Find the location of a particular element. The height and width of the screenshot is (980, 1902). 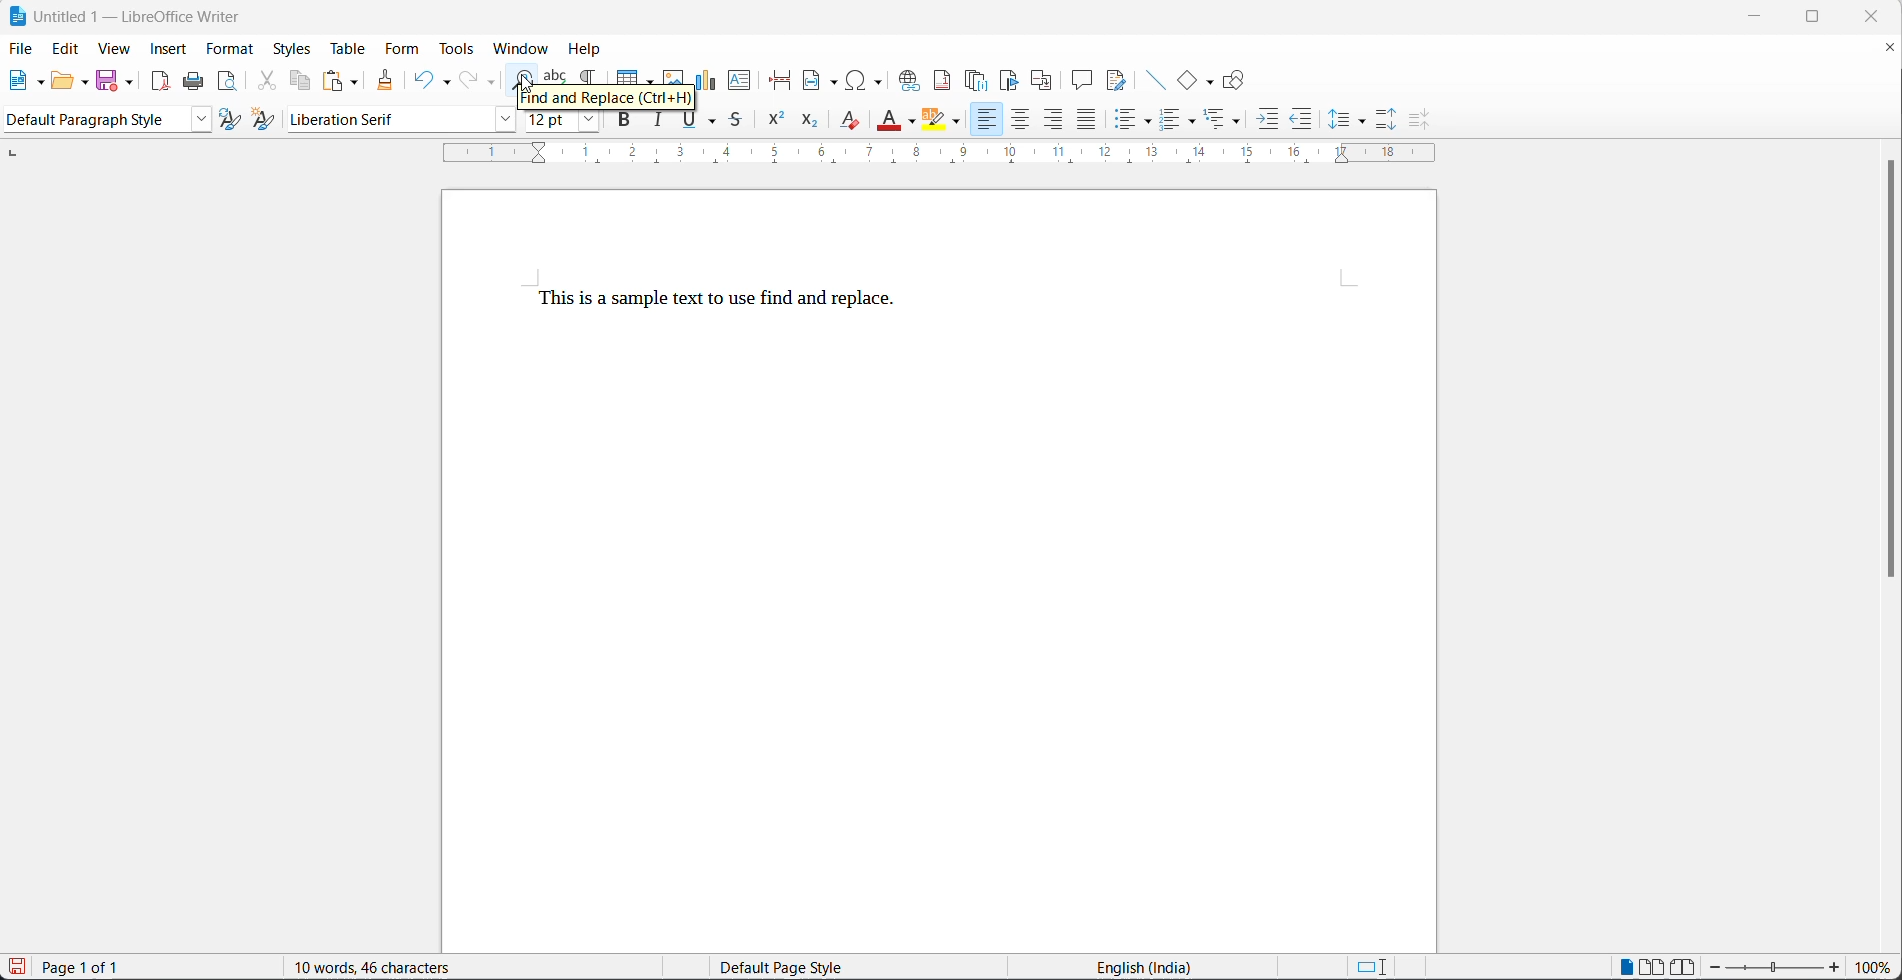

scroll bar is located at coordinates (1890, 379).